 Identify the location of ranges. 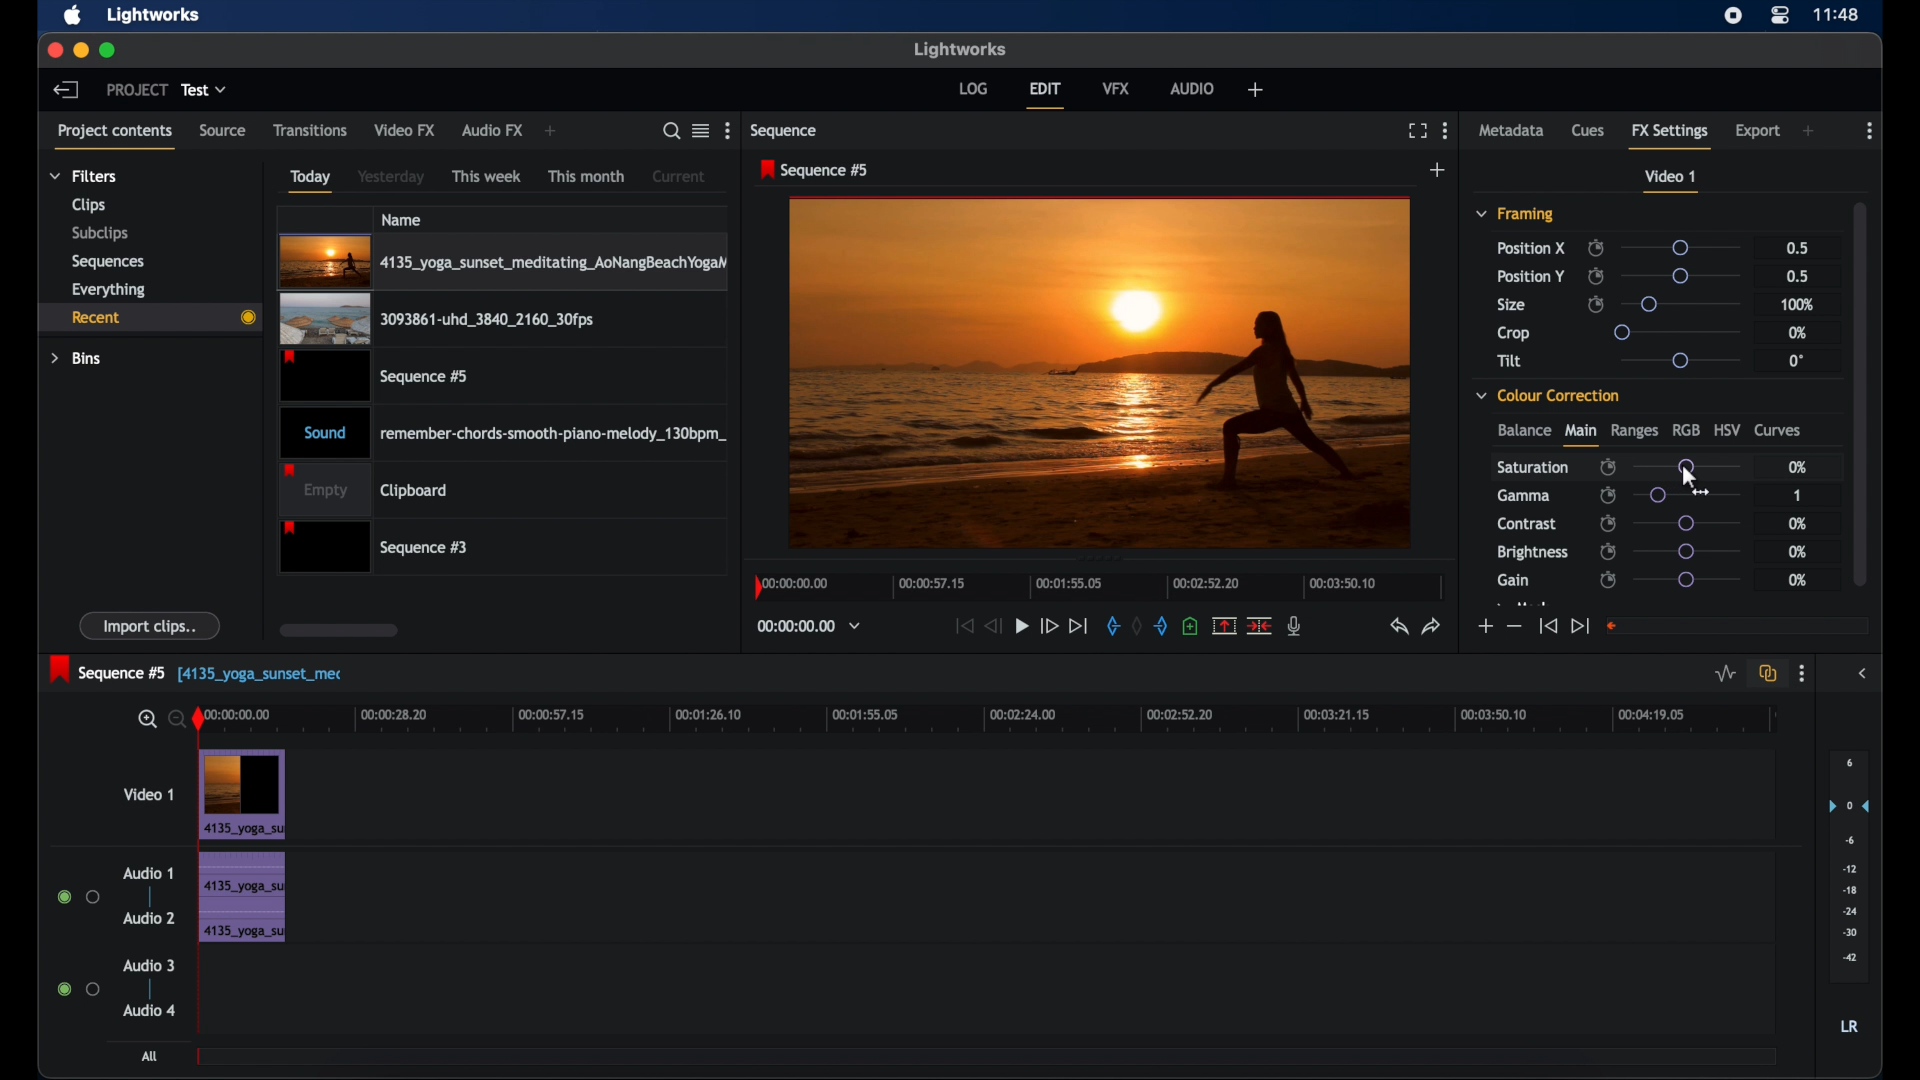
(1634, 431).